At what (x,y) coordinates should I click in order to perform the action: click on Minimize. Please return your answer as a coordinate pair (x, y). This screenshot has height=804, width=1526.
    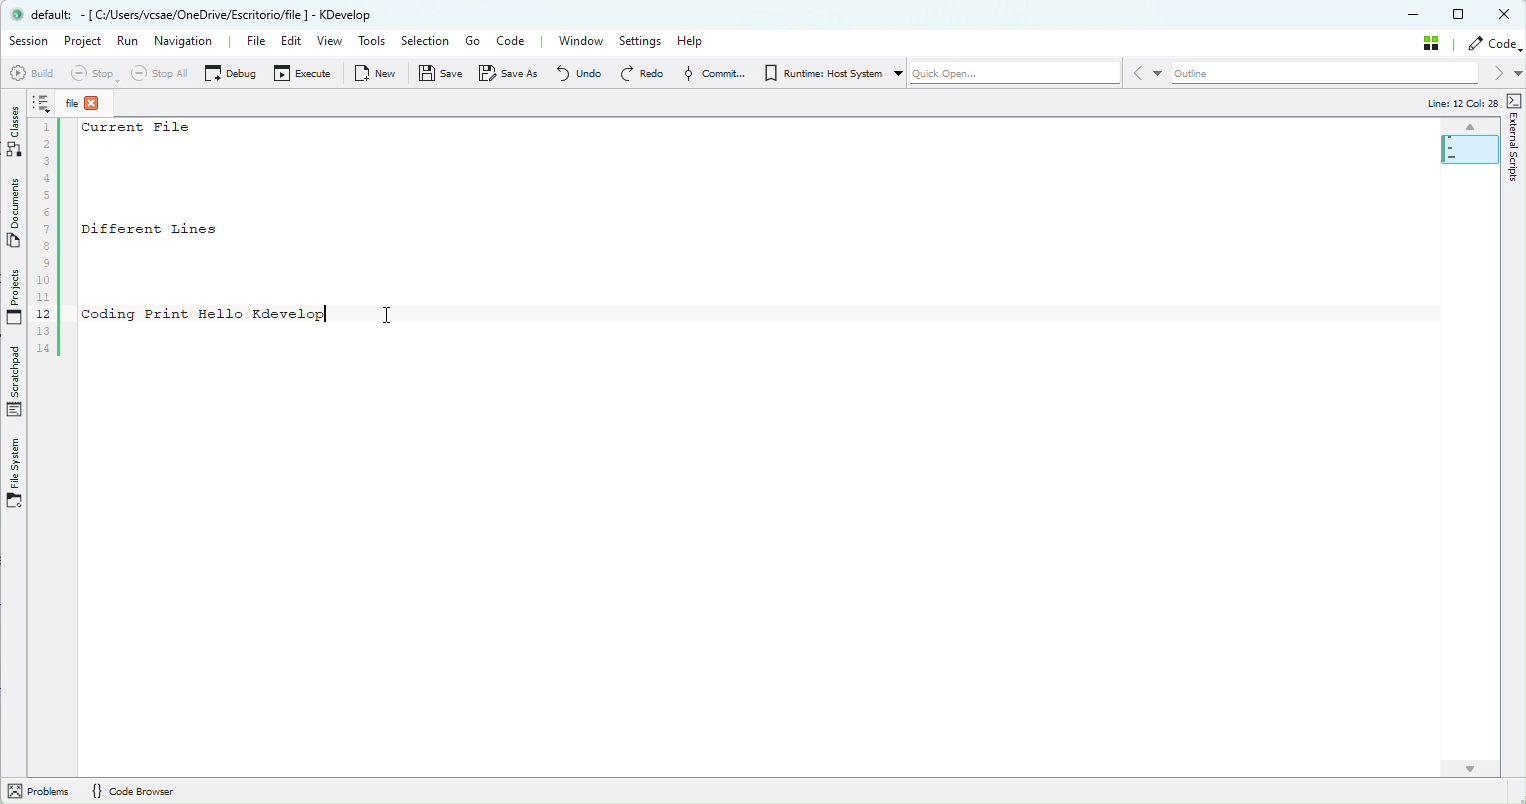
    Looking at the image, I should click on (1412, 14).